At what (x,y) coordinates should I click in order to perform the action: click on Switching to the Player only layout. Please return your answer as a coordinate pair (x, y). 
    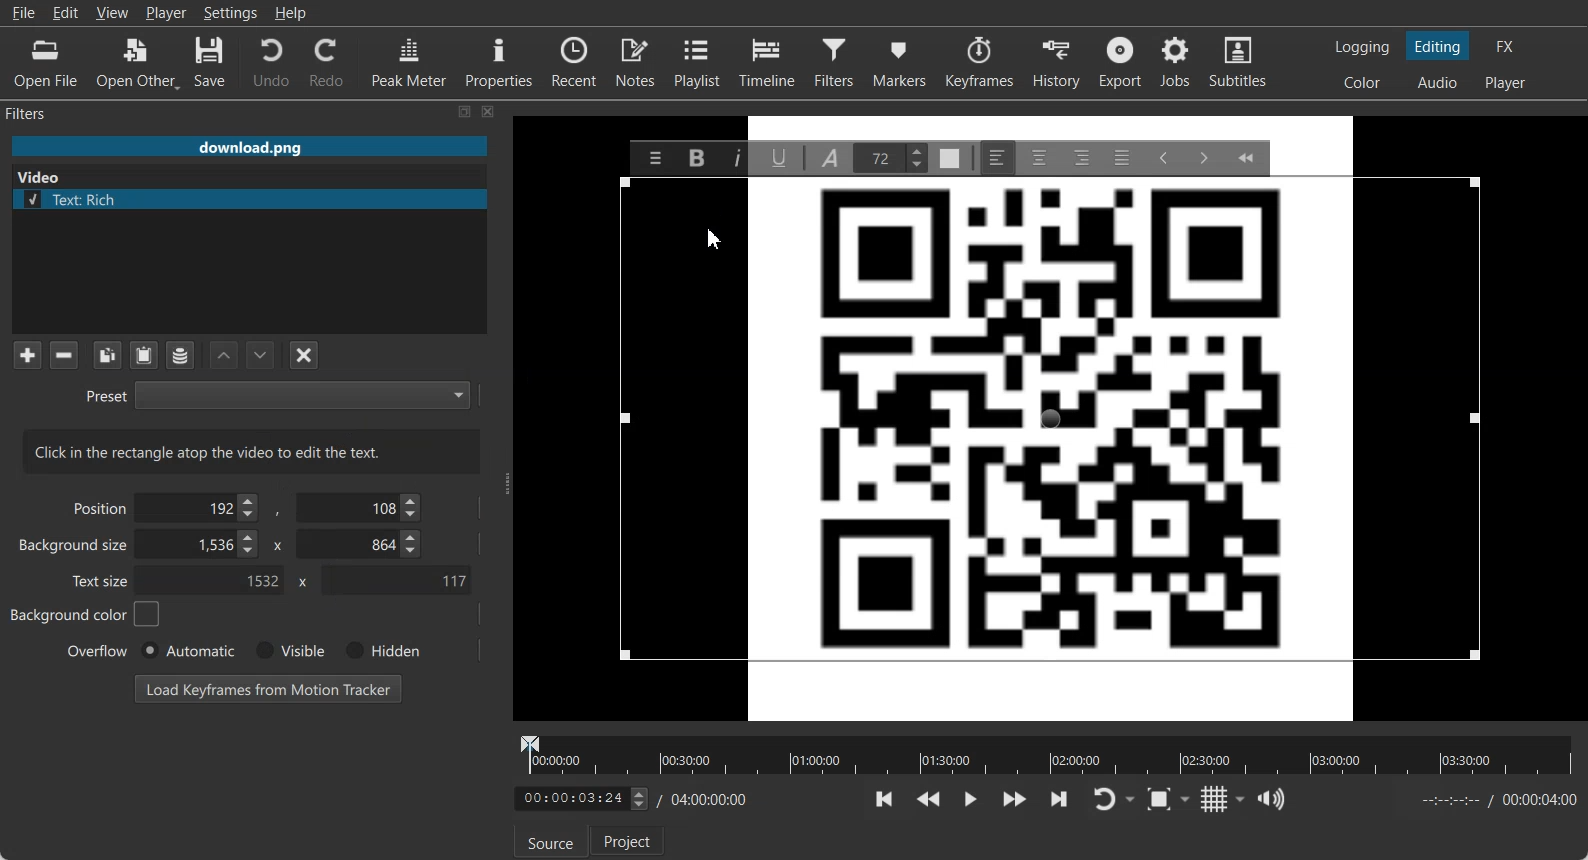
    Looking at the image, I should click on (1507, 83).